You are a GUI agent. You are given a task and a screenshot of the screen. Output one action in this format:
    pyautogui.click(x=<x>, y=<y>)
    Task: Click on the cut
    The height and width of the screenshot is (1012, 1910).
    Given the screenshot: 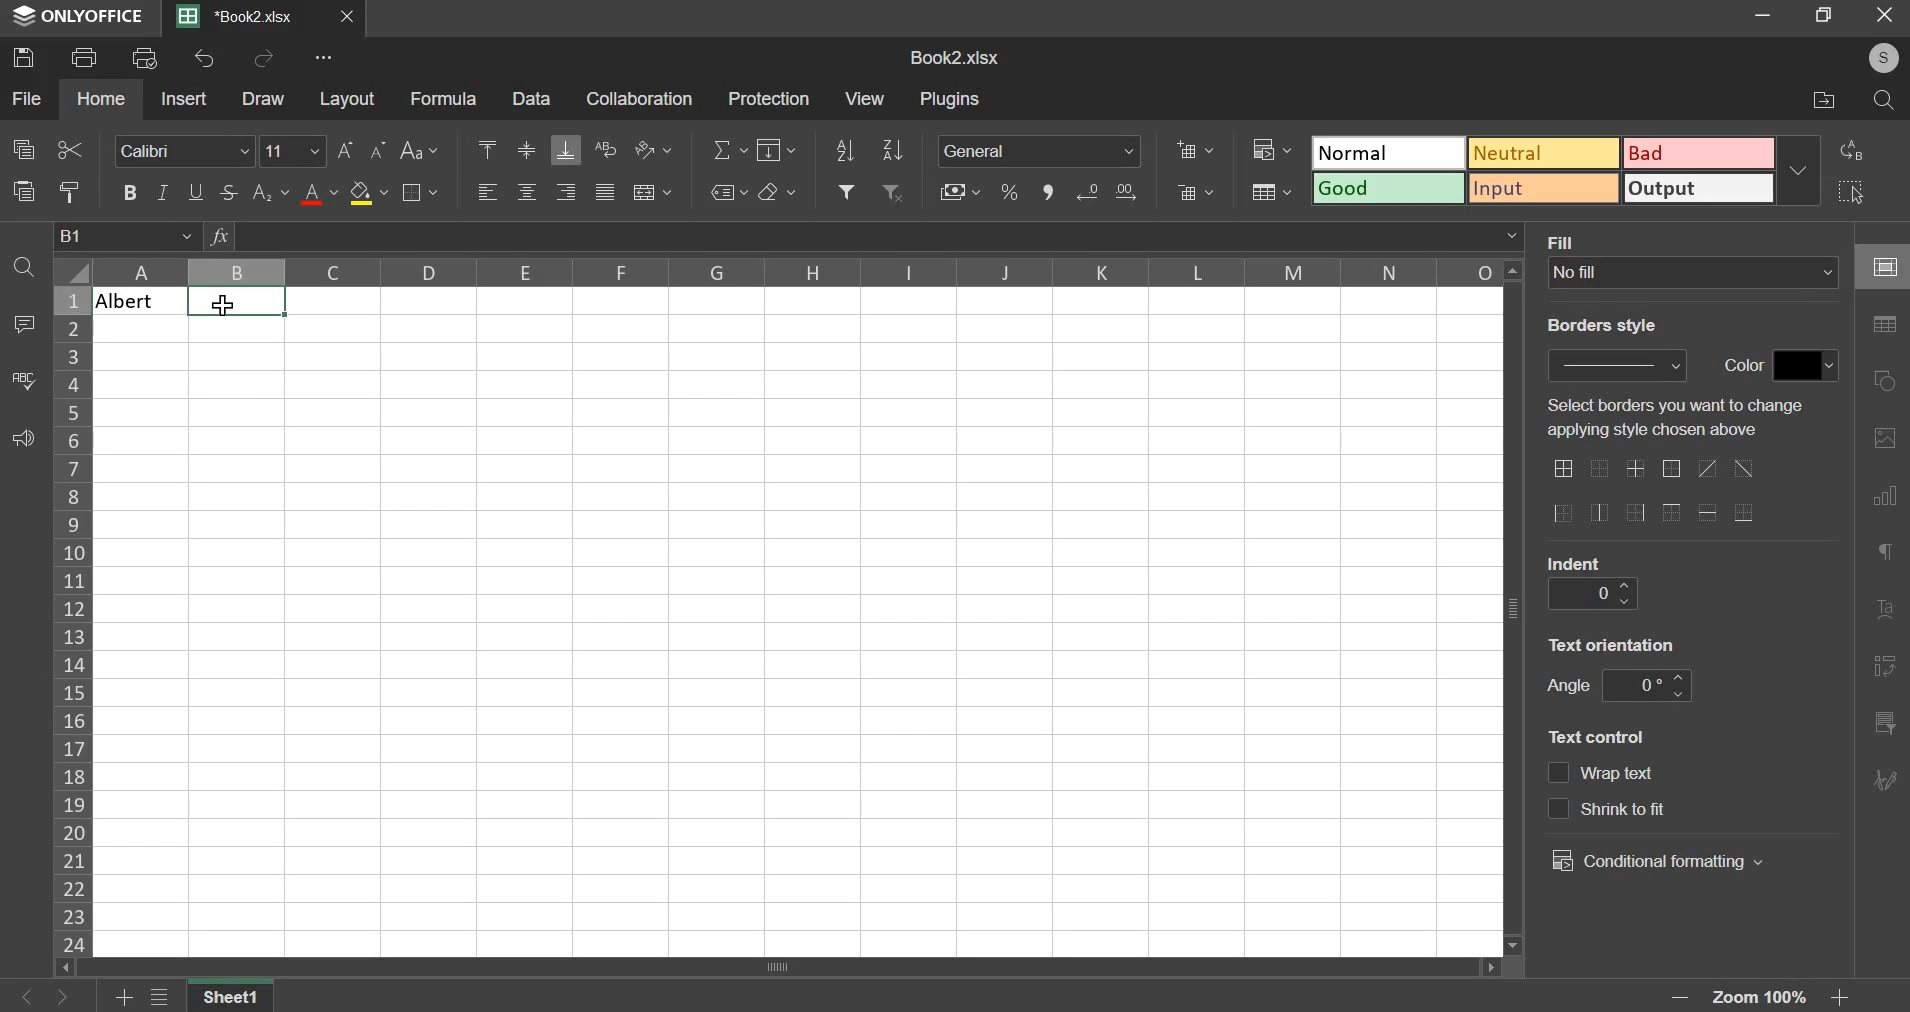 What is the action you would take?
    pyautogui.click(x=69, y=148)
    